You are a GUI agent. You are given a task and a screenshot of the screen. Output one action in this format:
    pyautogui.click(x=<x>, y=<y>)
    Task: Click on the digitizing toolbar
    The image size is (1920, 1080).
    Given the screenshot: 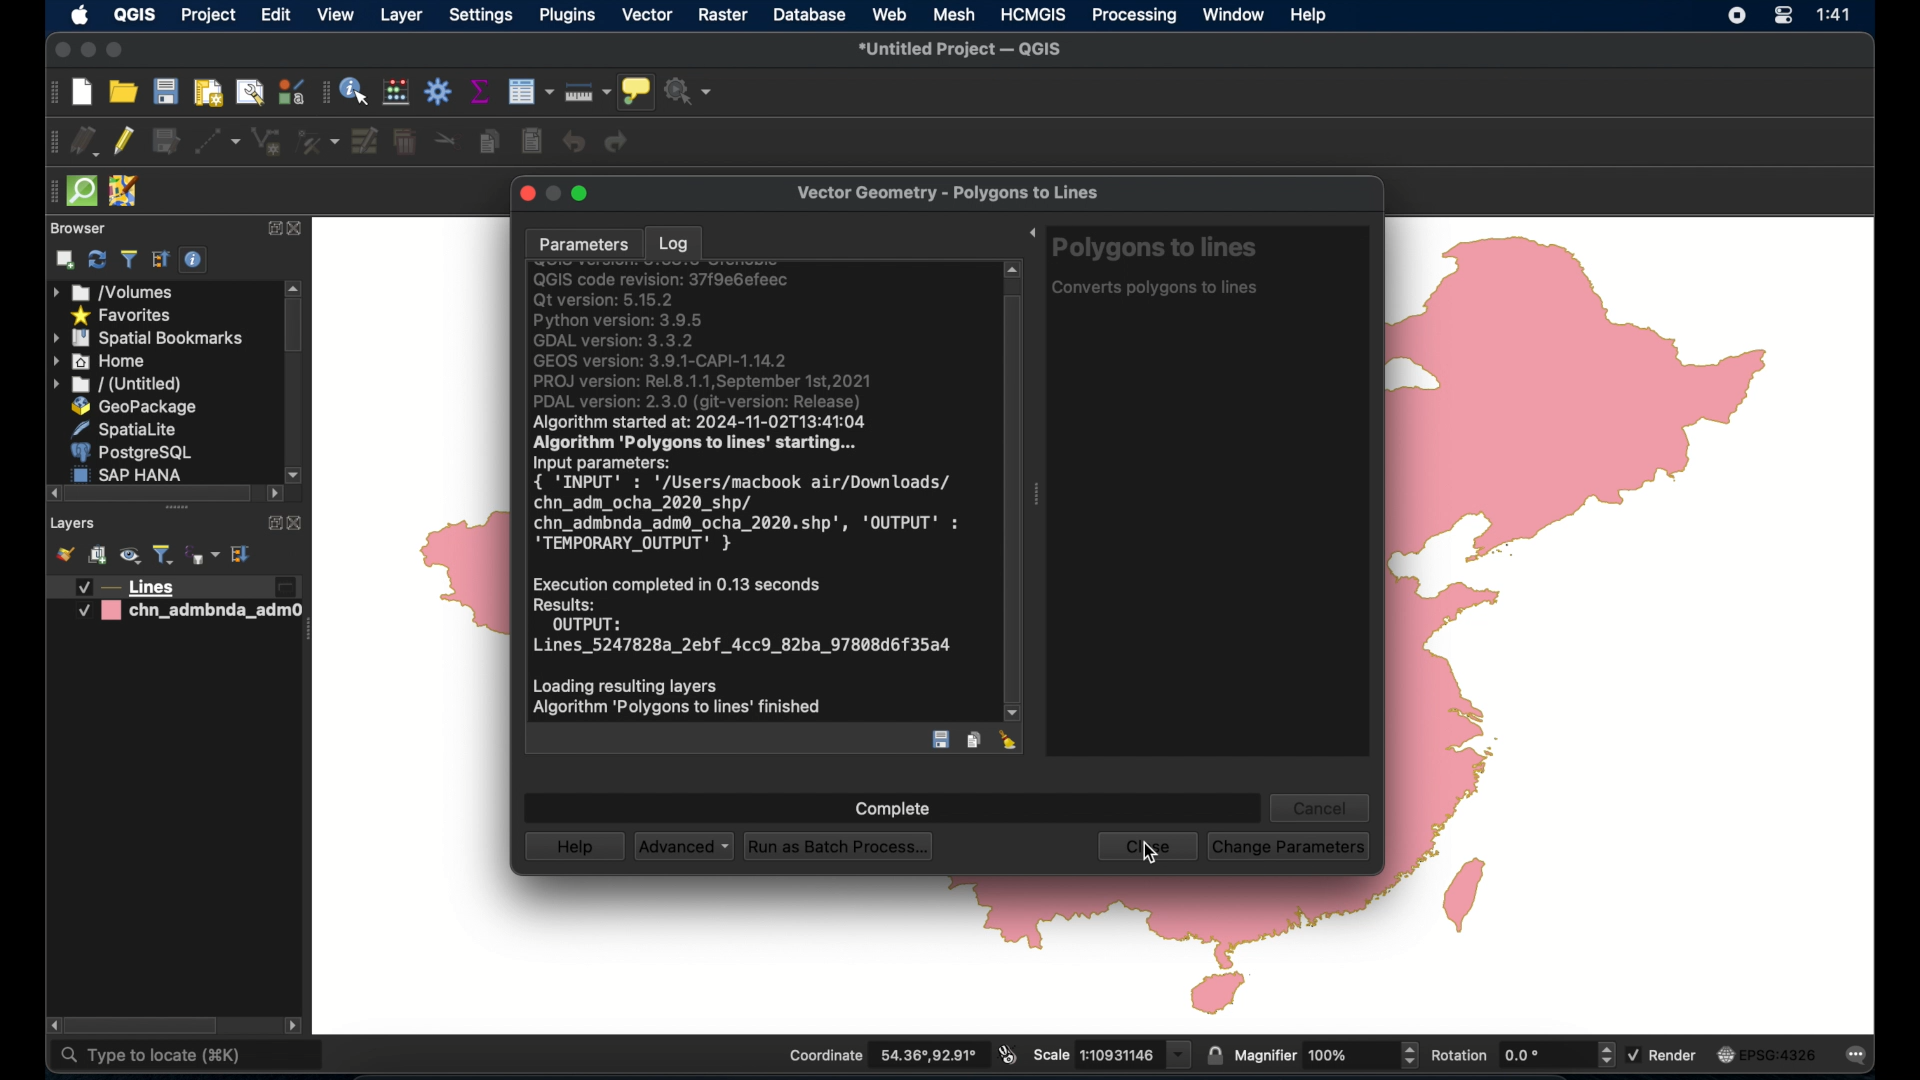 What is the action you would take?
    pyautogui.click(x=53, y=142)
    